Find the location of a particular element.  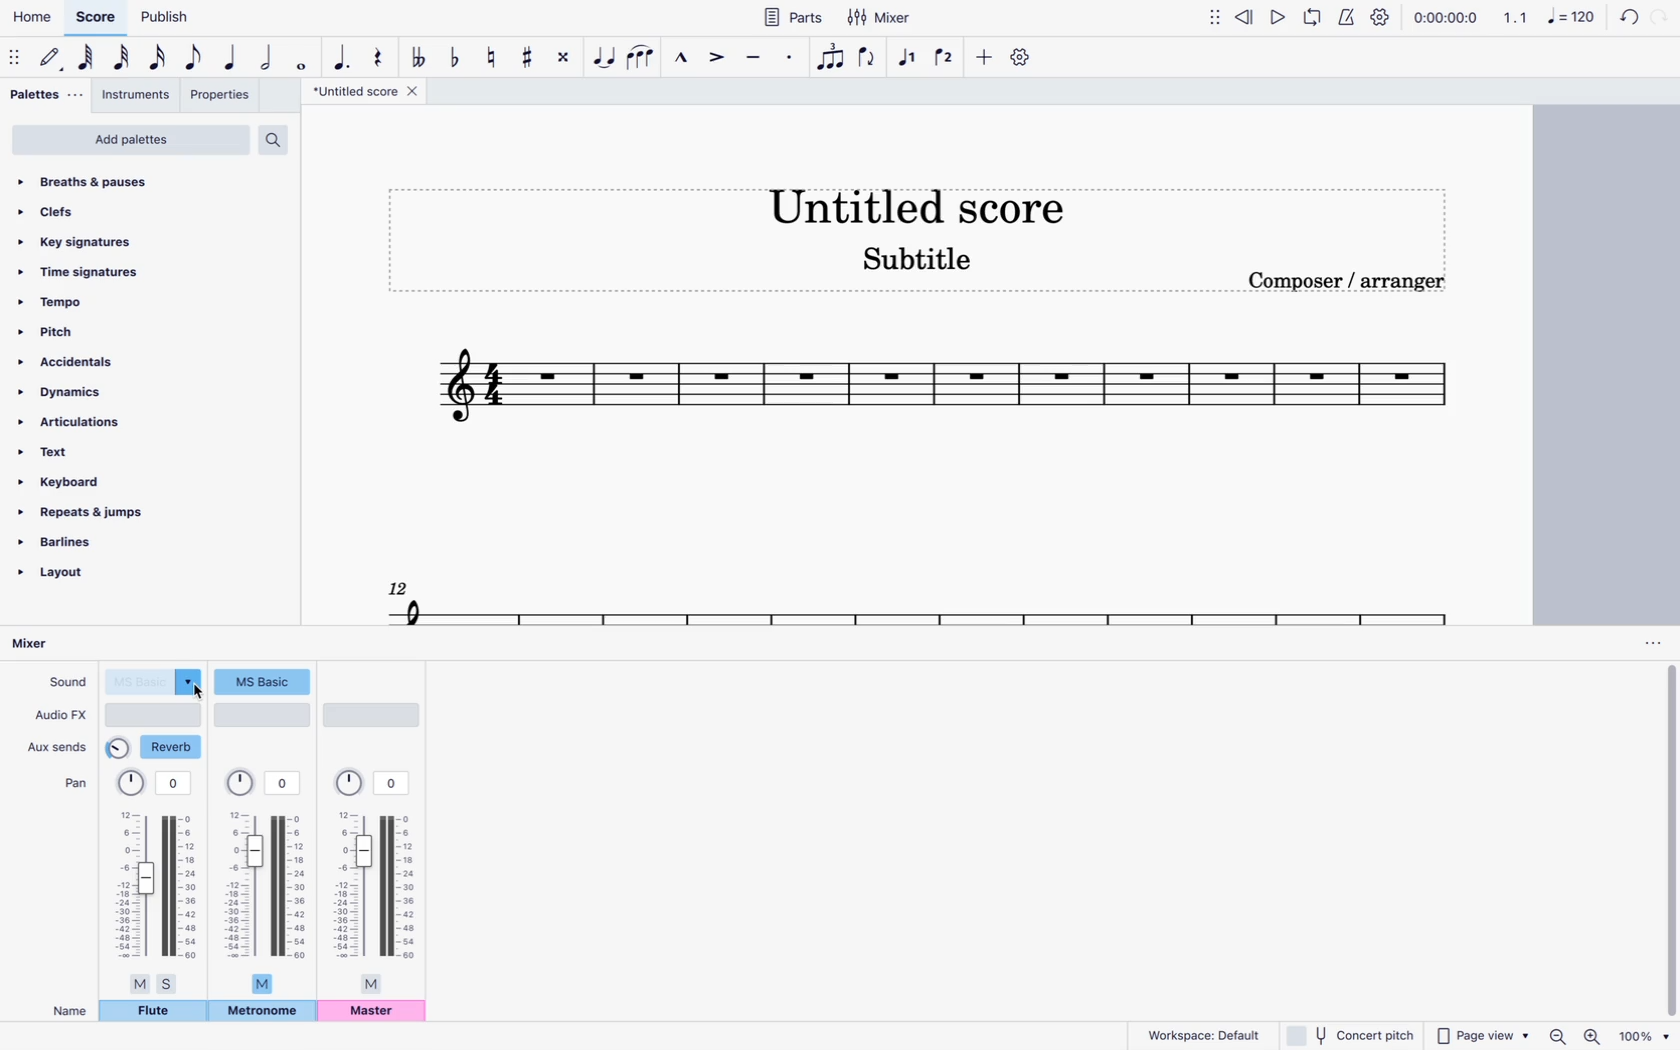

mixer is located at coordinates (47, 645).